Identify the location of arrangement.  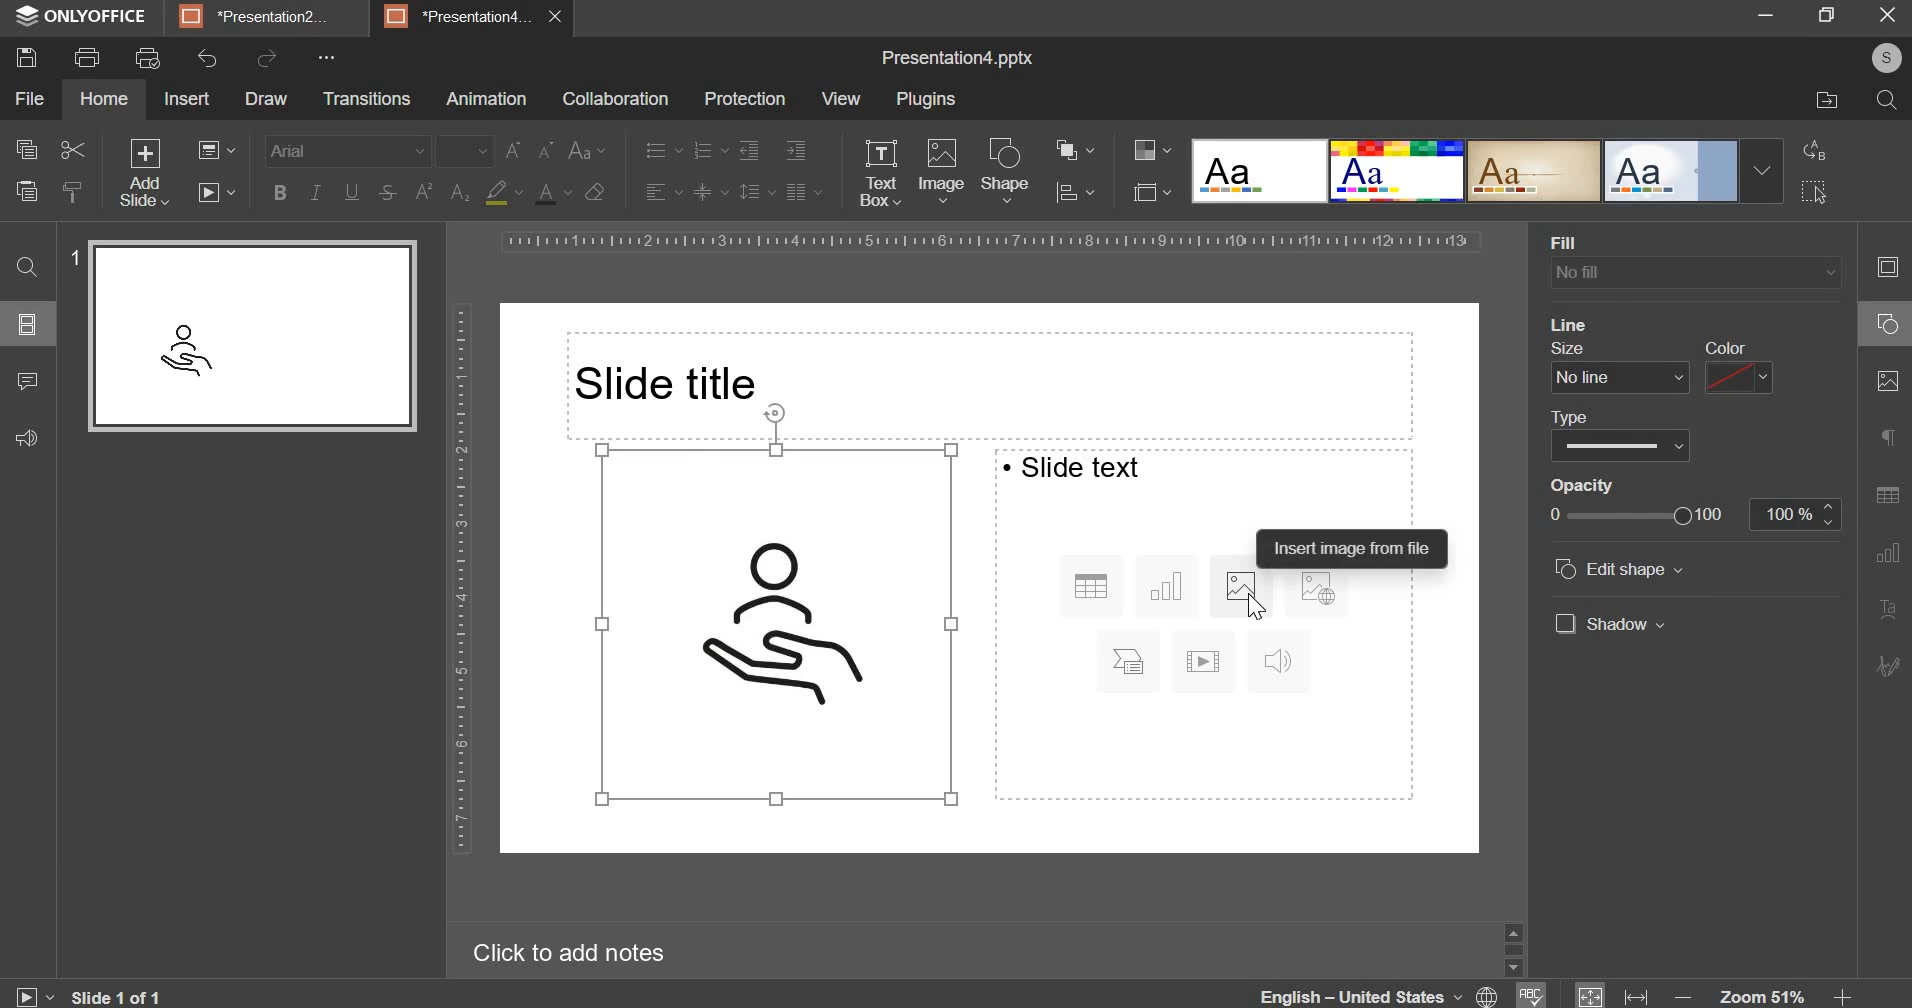
(1068, 147).